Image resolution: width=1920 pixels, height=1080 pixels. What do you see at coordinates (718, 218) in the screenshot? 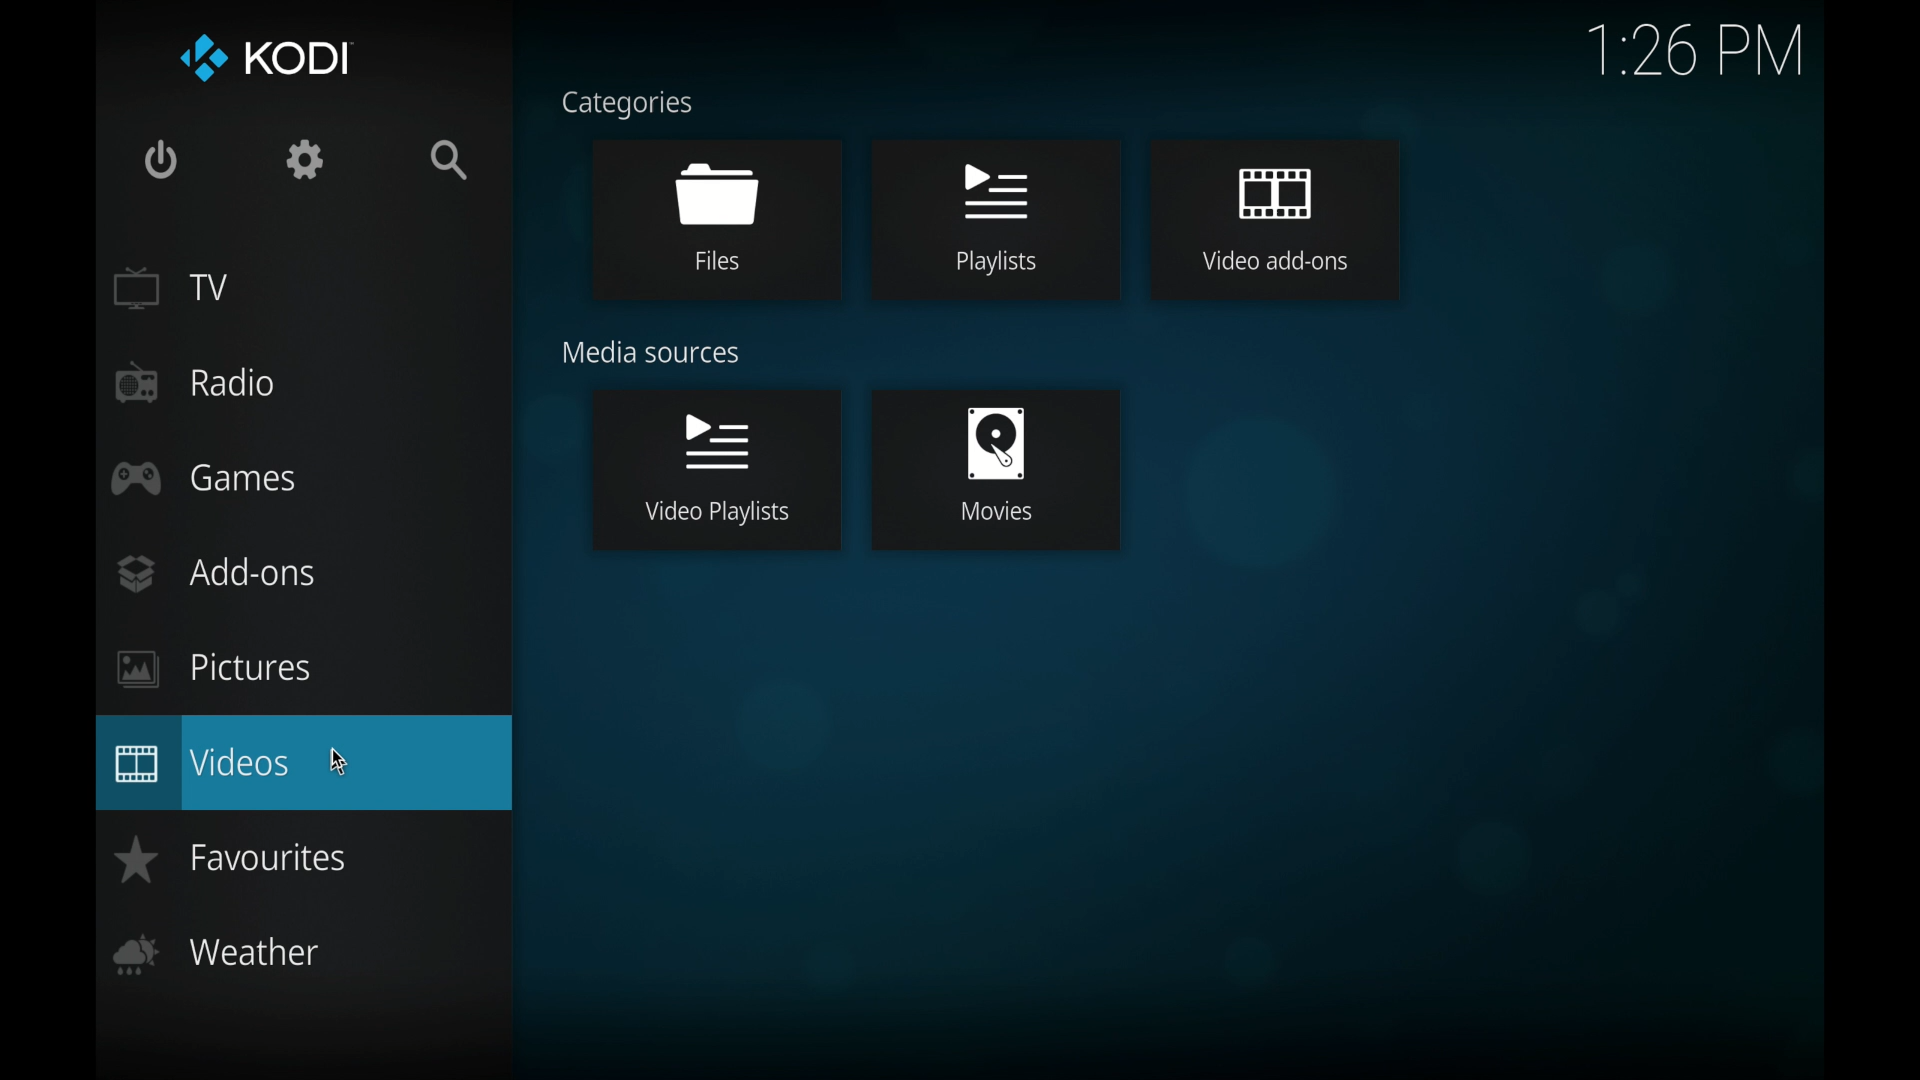
I see `files` at bounding box center [718, 218].